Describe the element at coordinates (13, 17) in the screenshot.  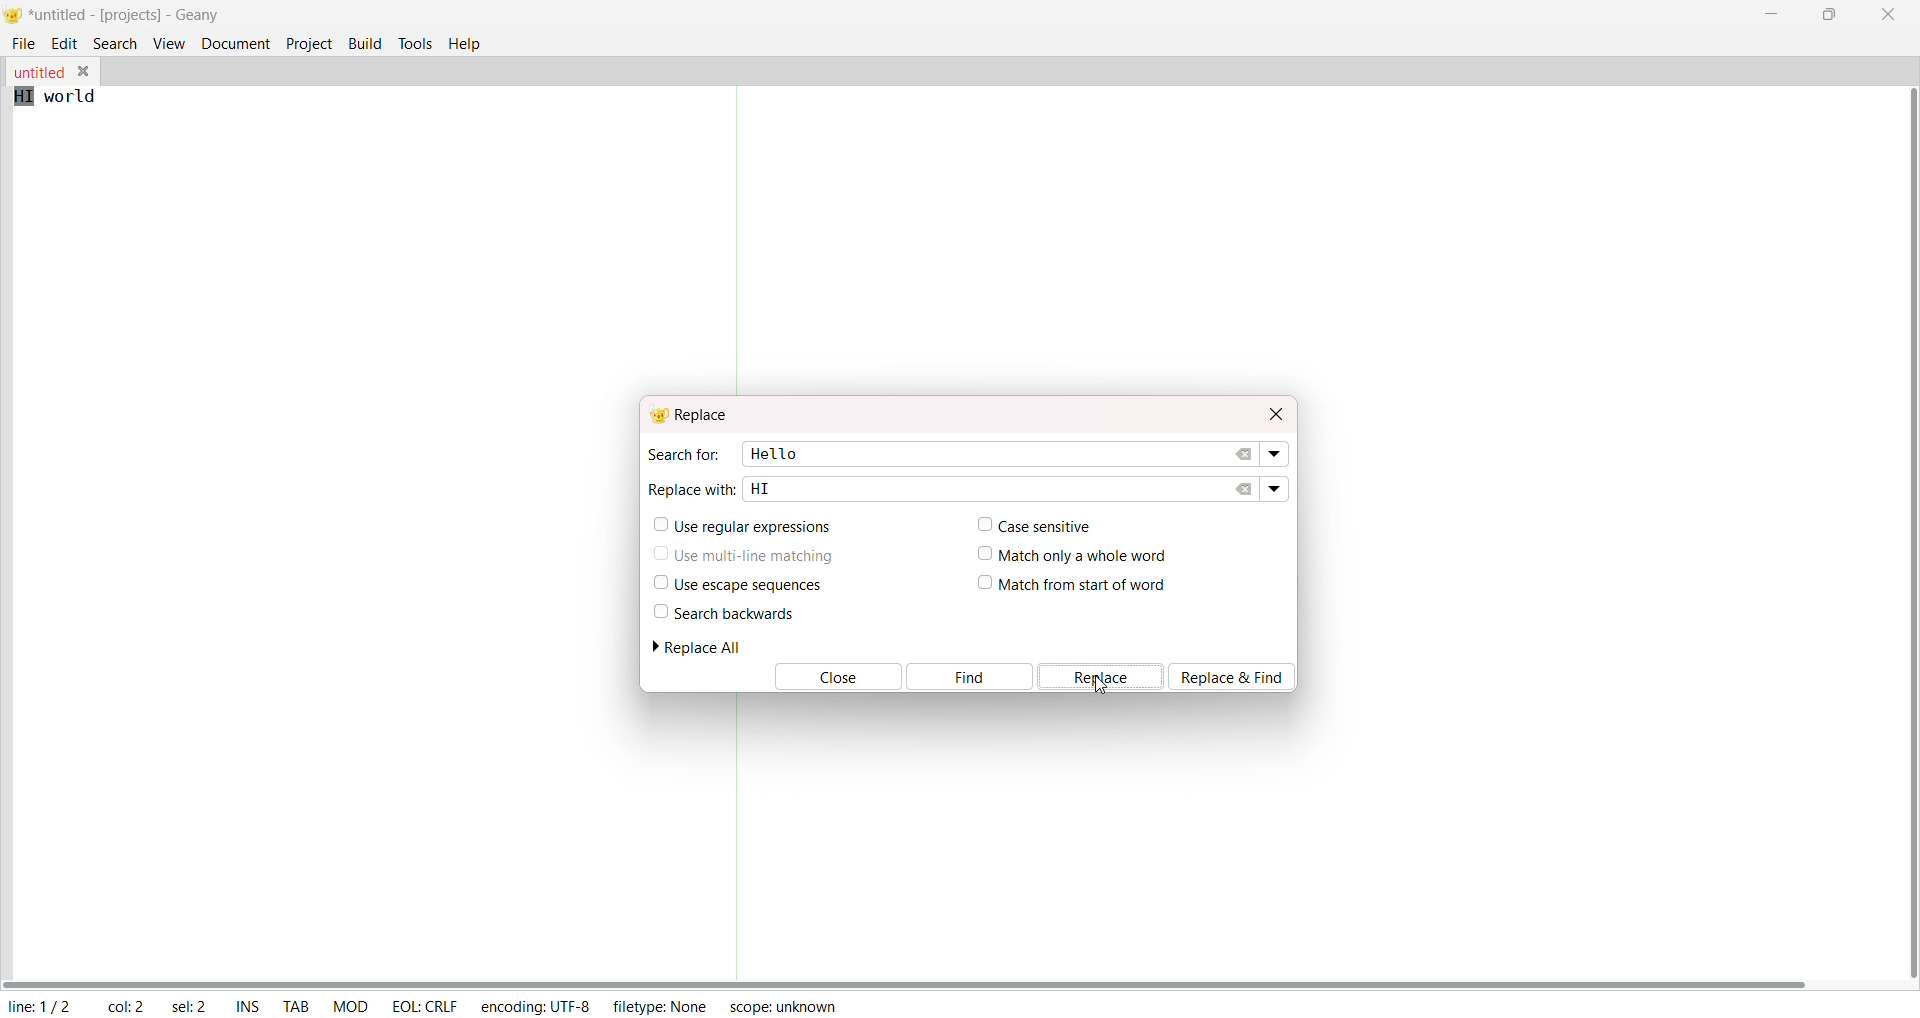
I see `logo` at that location.